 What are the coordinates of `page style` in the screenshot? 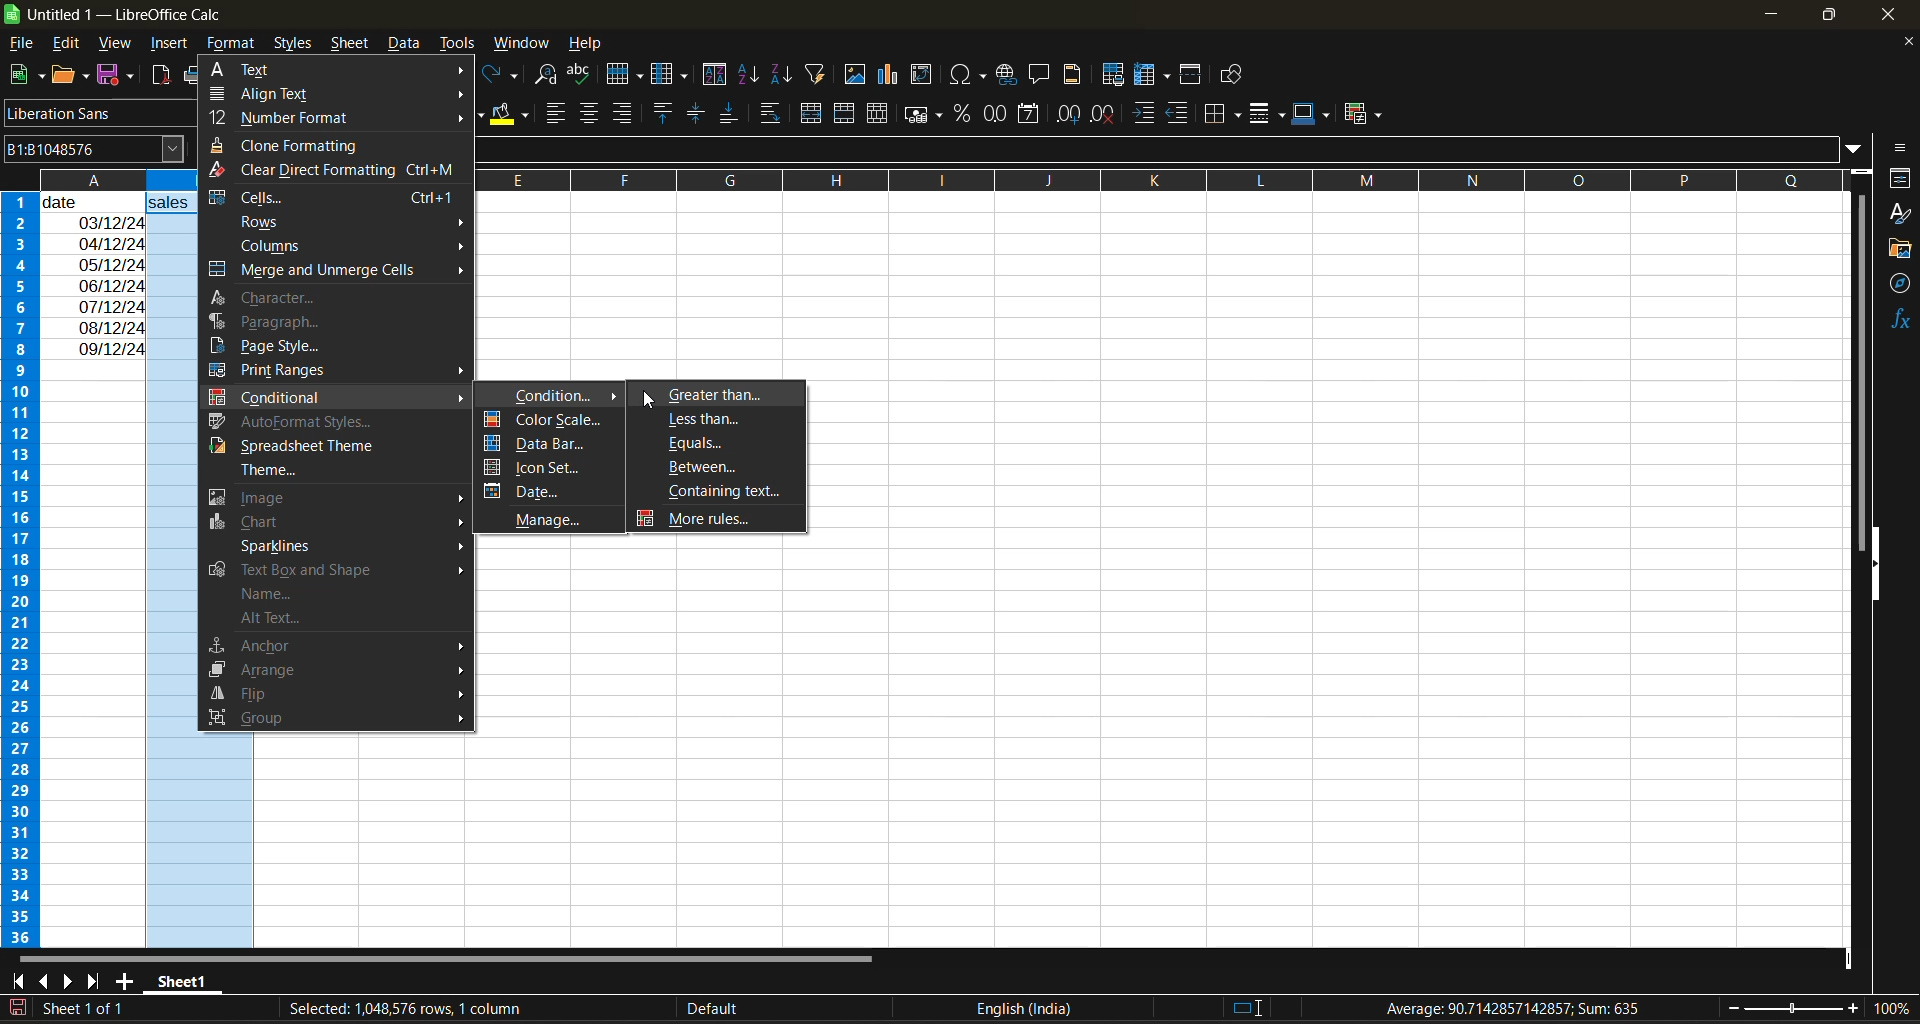 It's located at (279, 346).